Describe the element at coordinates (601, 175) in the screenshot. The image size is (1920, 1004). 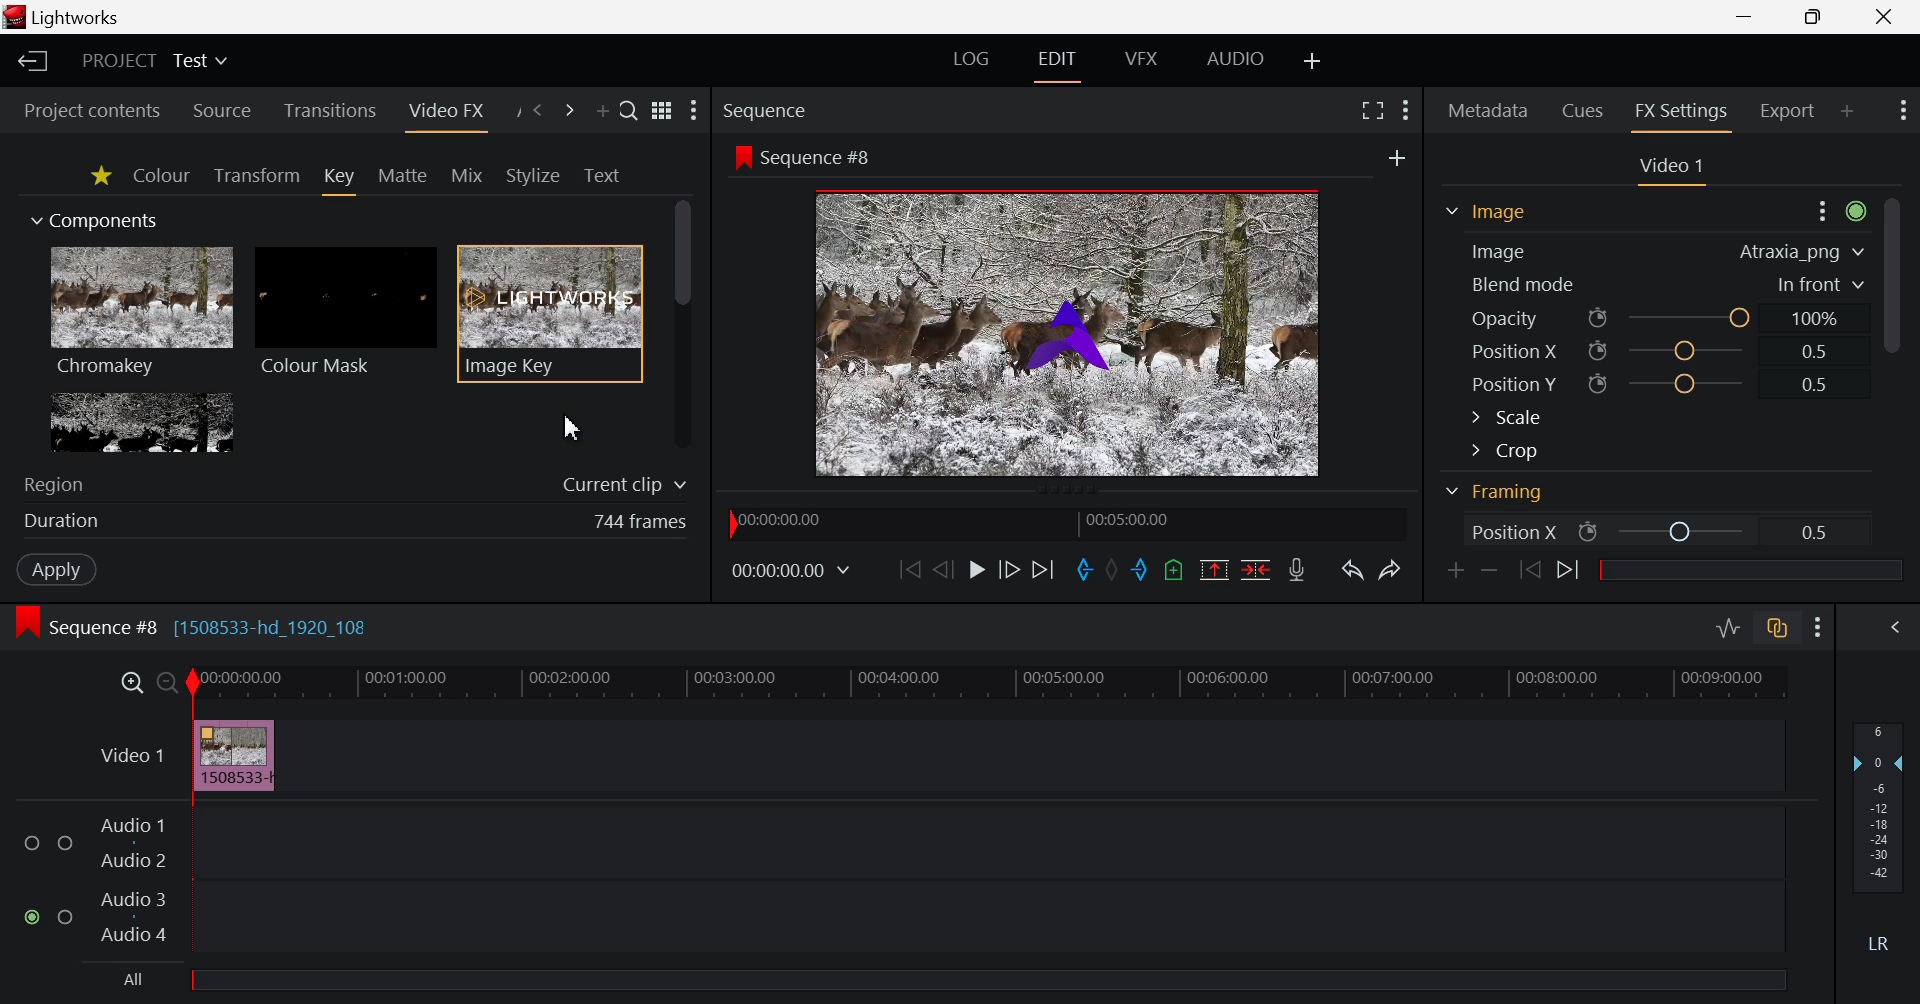
I see `Text` at that location.